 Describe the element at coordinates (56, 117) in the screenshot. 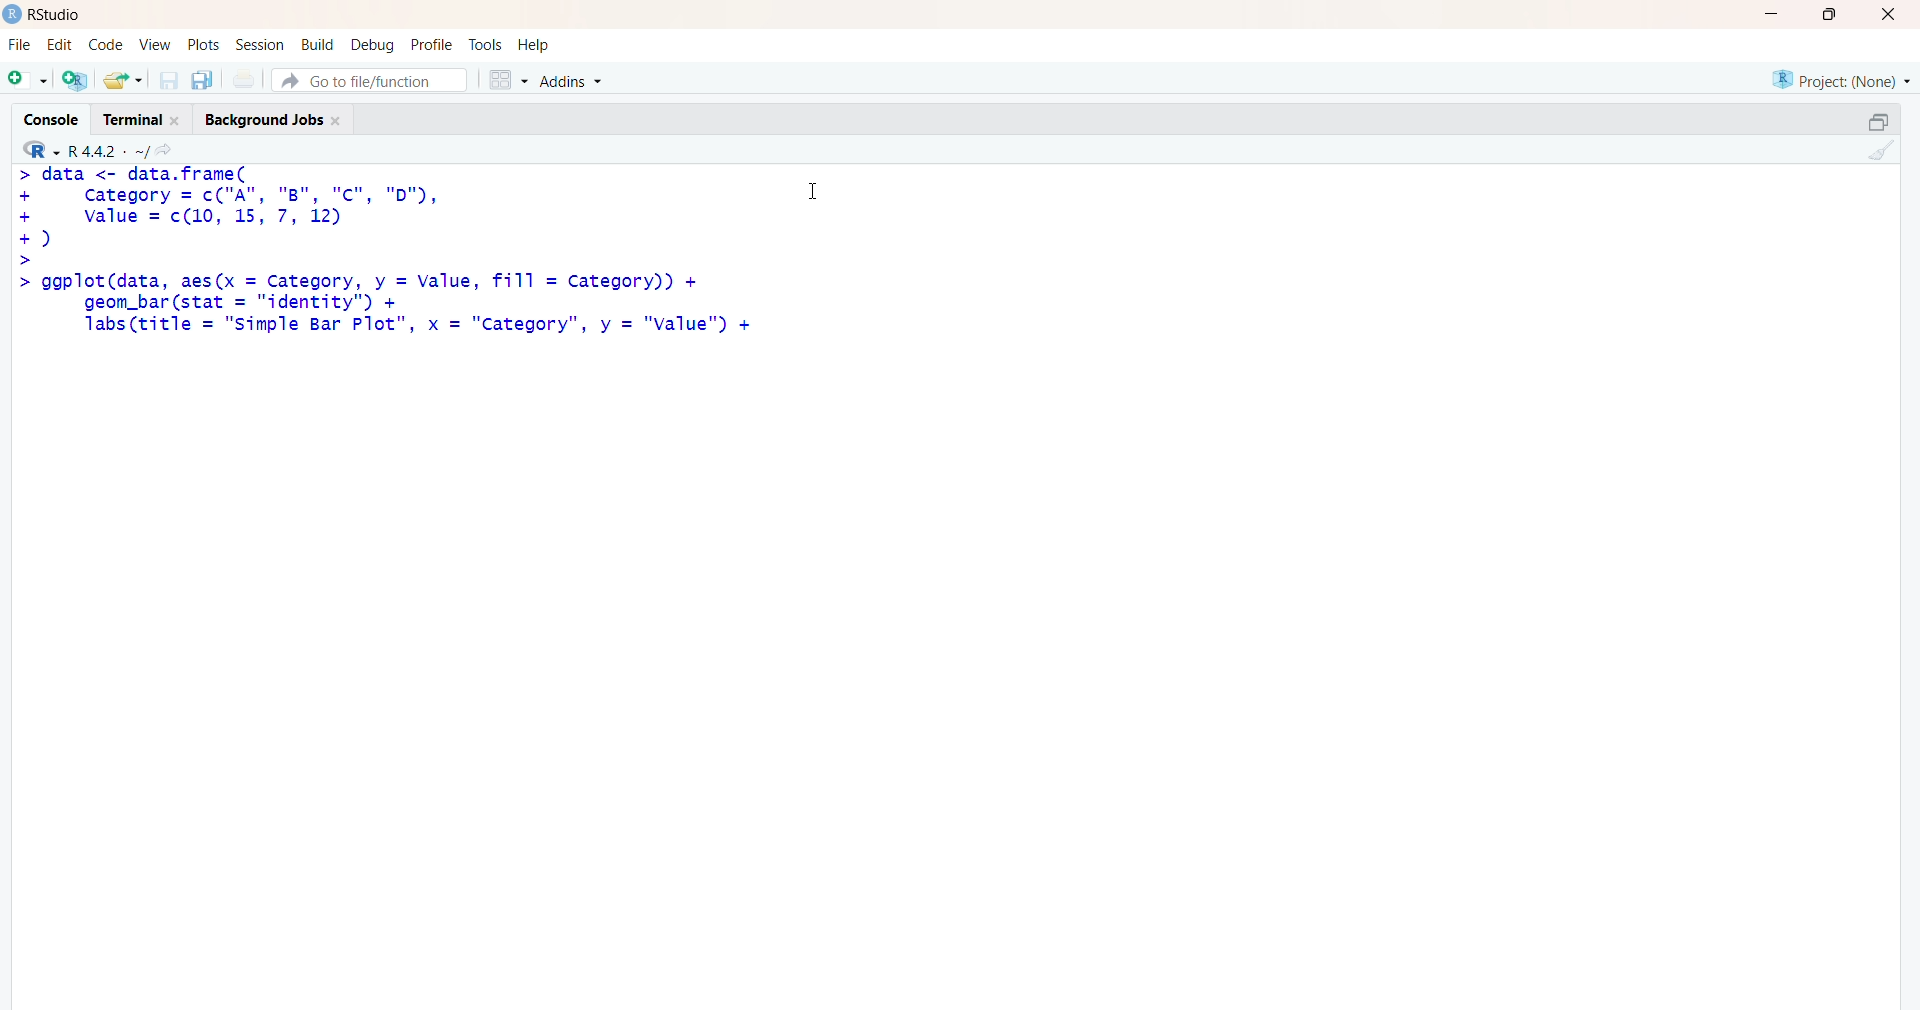

I see `Console` at that location.